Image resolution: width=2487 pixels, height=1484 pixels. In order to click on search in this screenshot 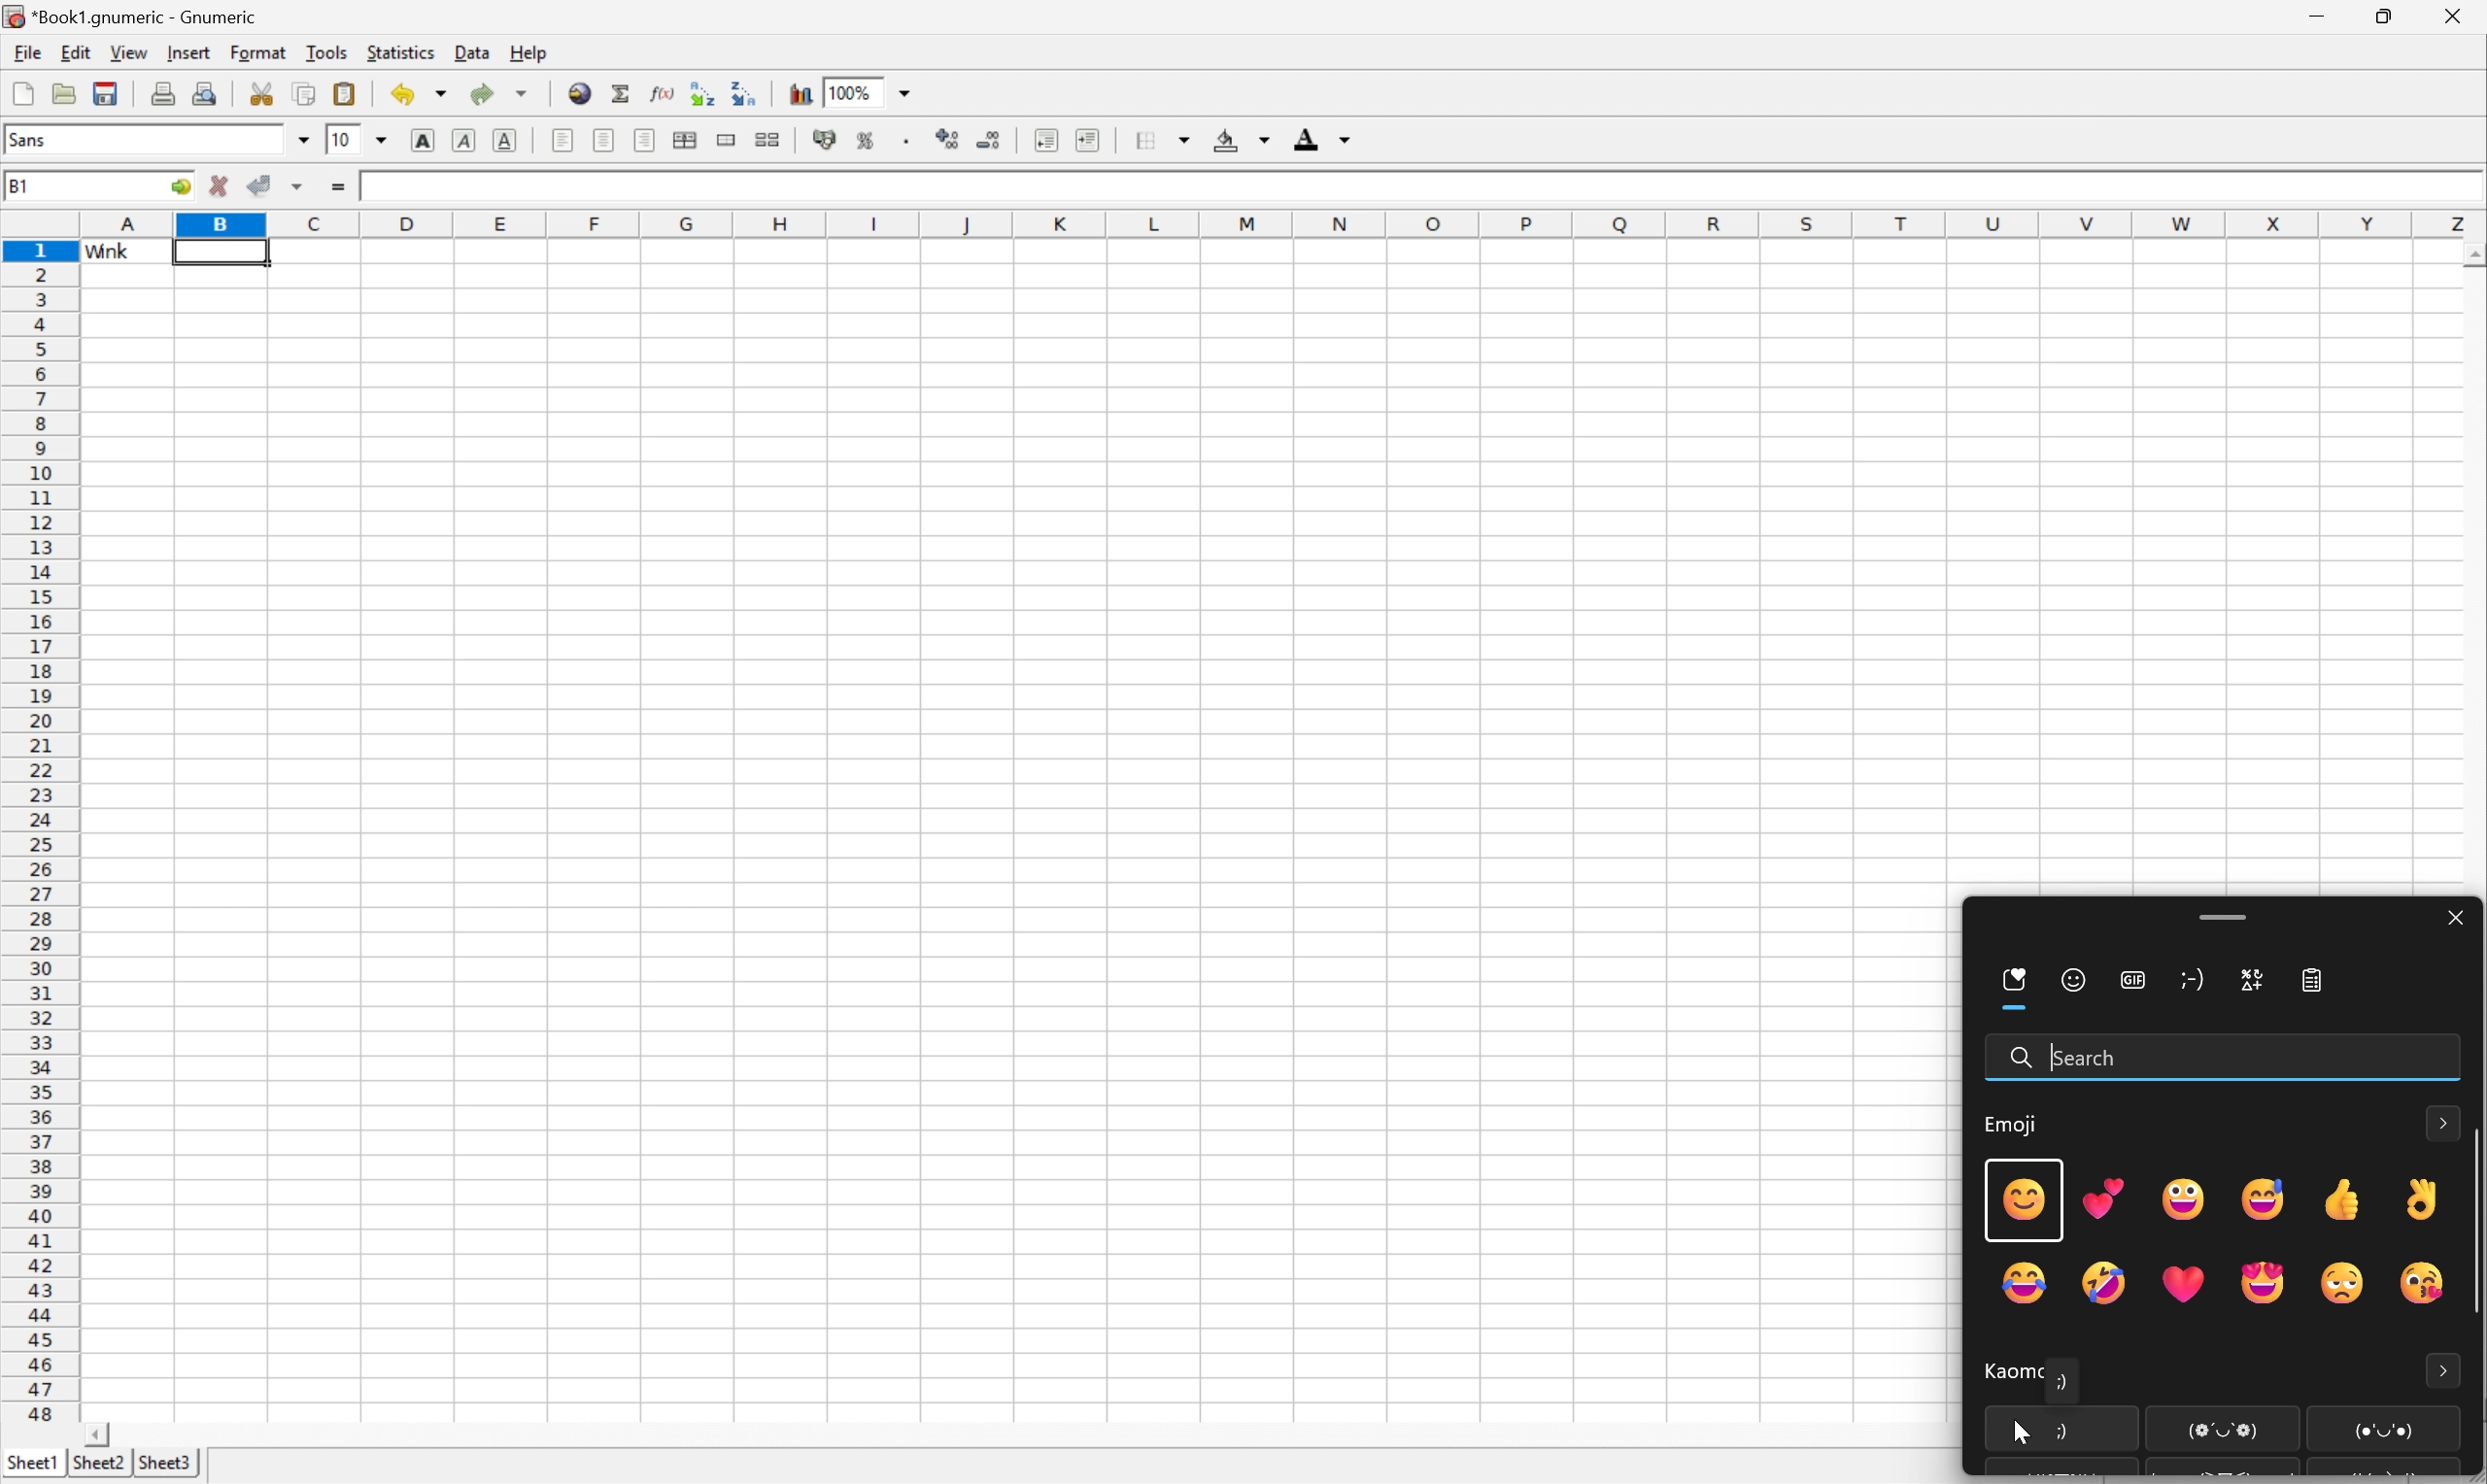, I will do `click(2072, 1059)`.